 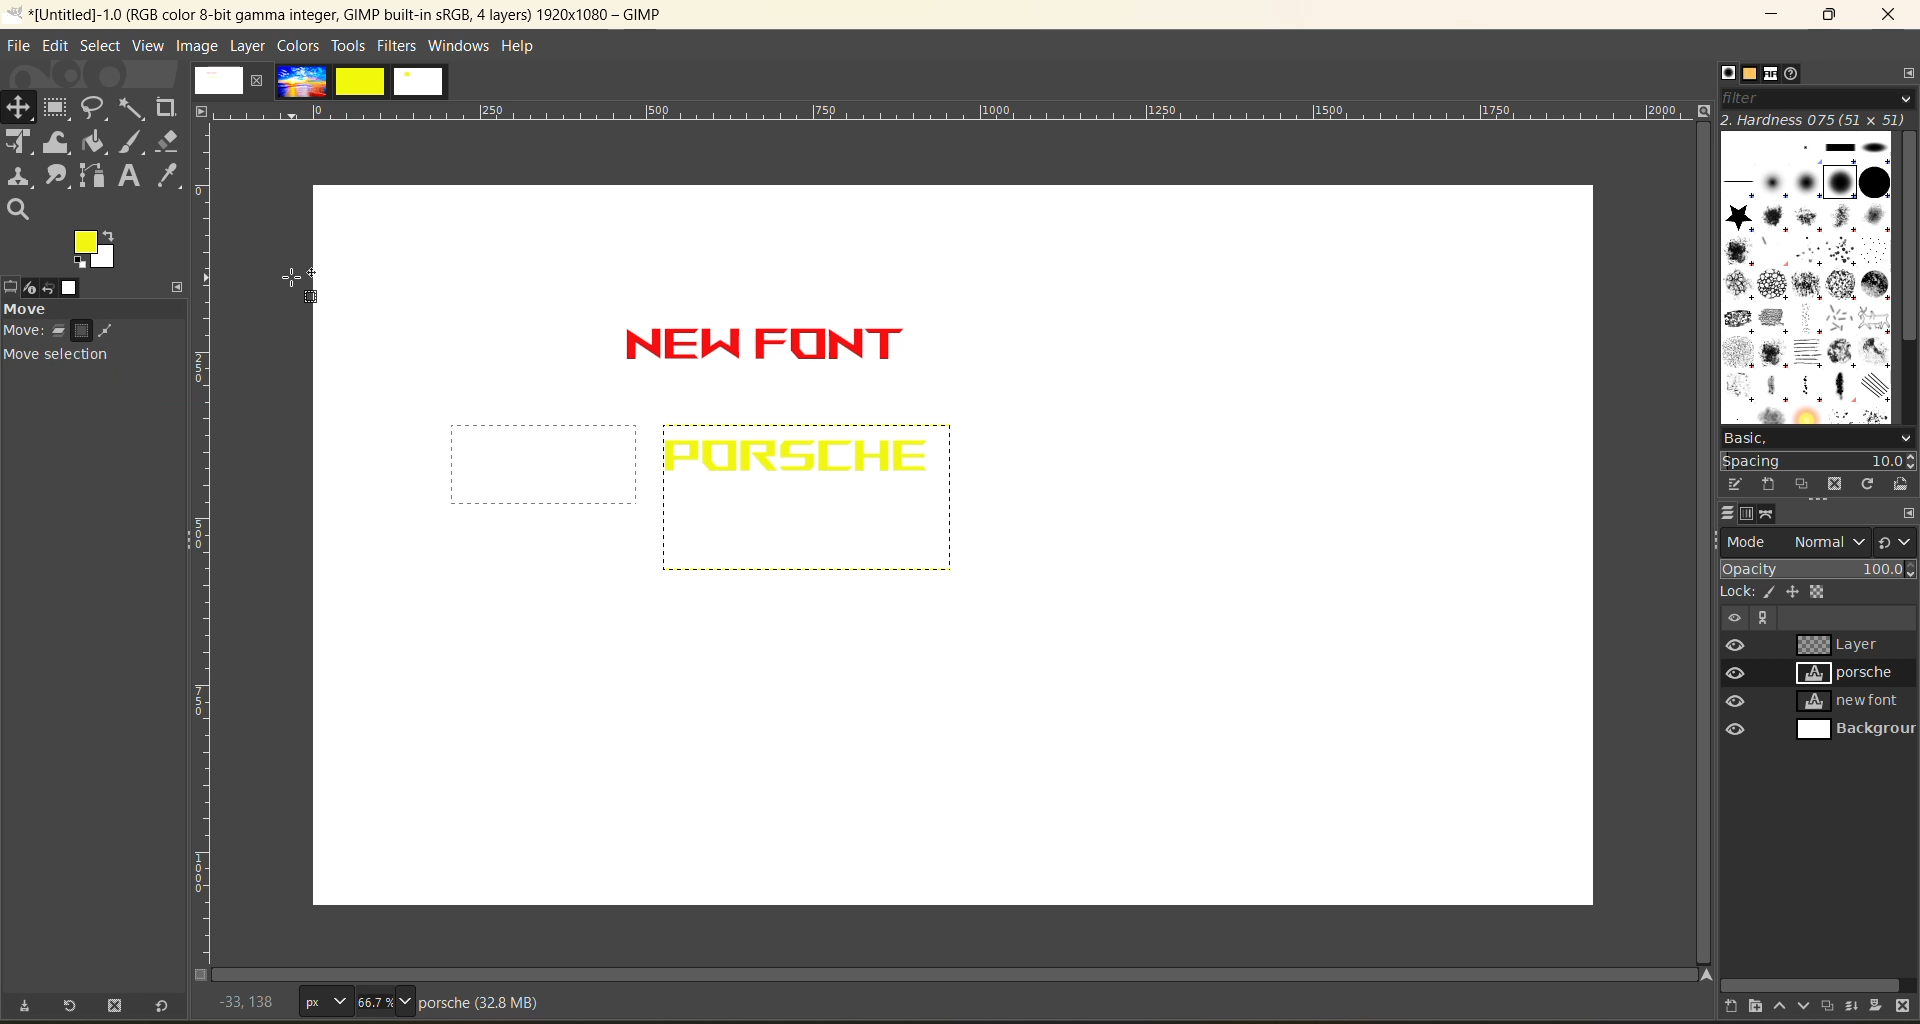 I want to click on tool options, so click(x=12, y=287).